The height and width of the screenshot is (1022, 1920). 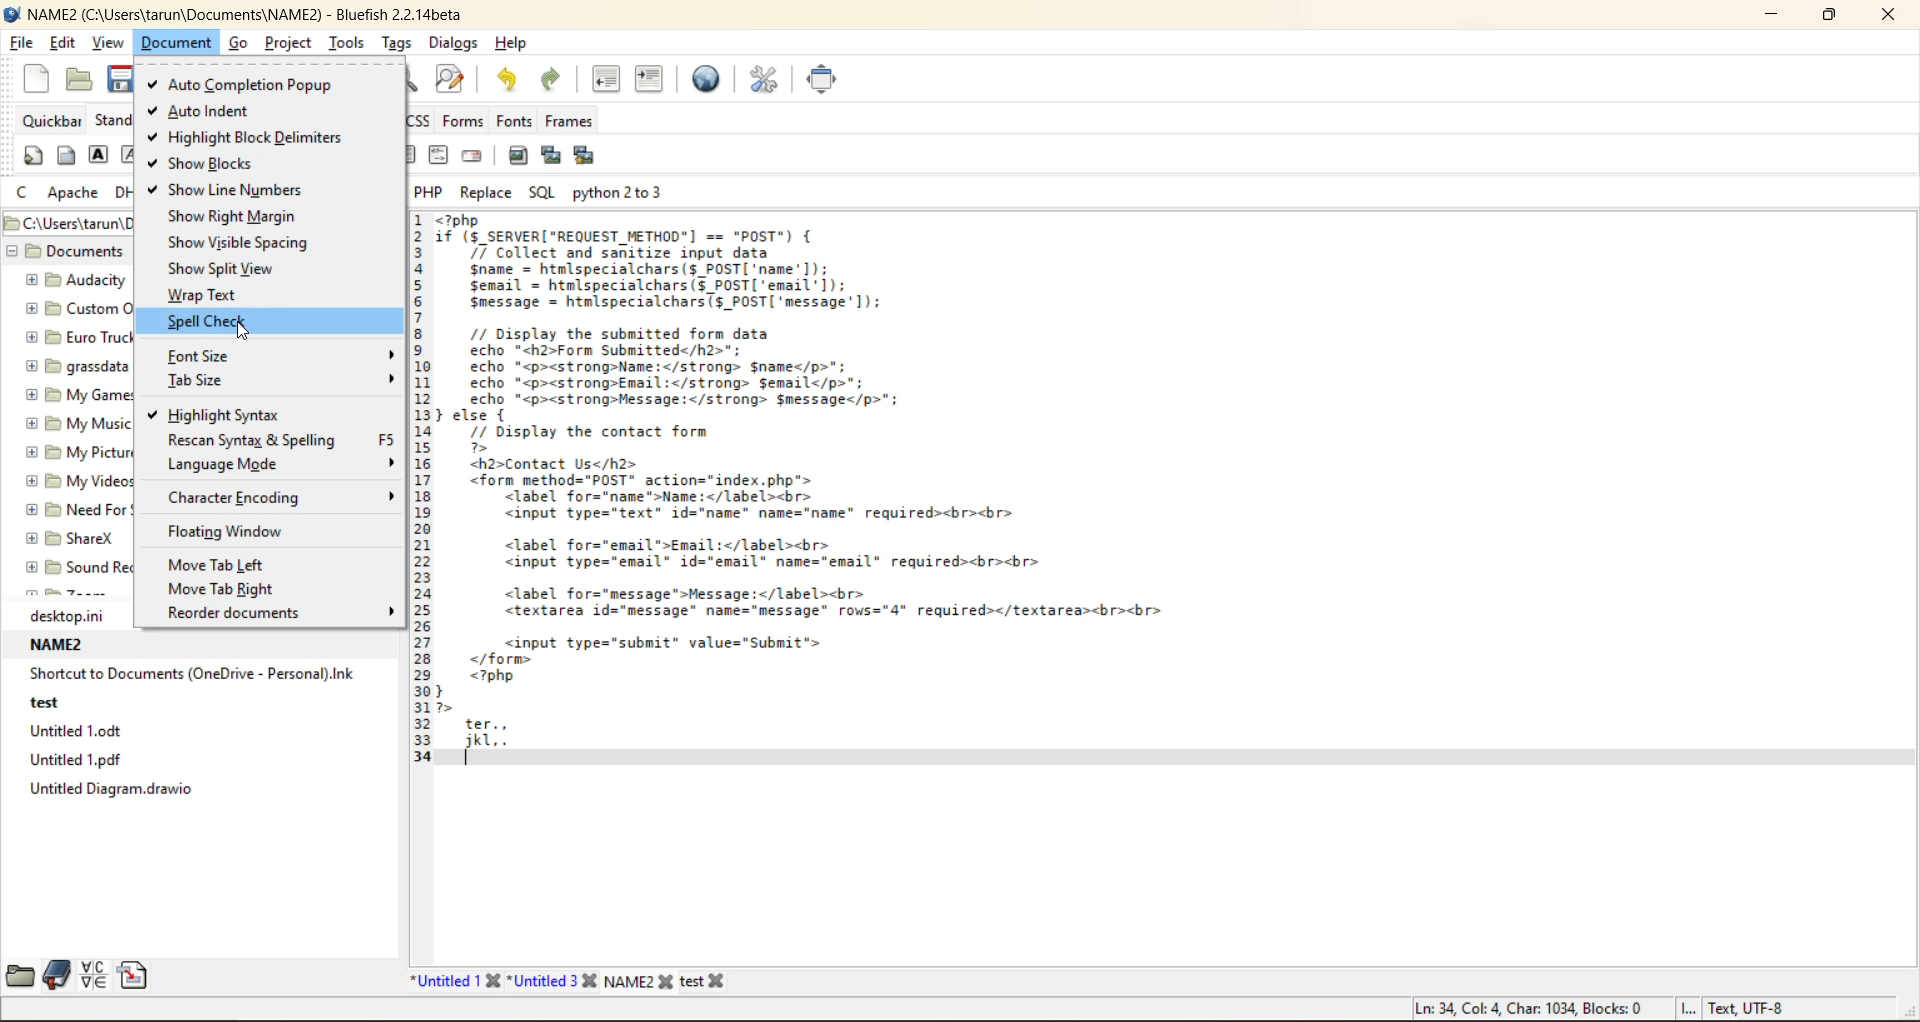 What do you see at coordinates (114, 122) in the screenshot?
I see `standard` at bounding box center [114, 122].